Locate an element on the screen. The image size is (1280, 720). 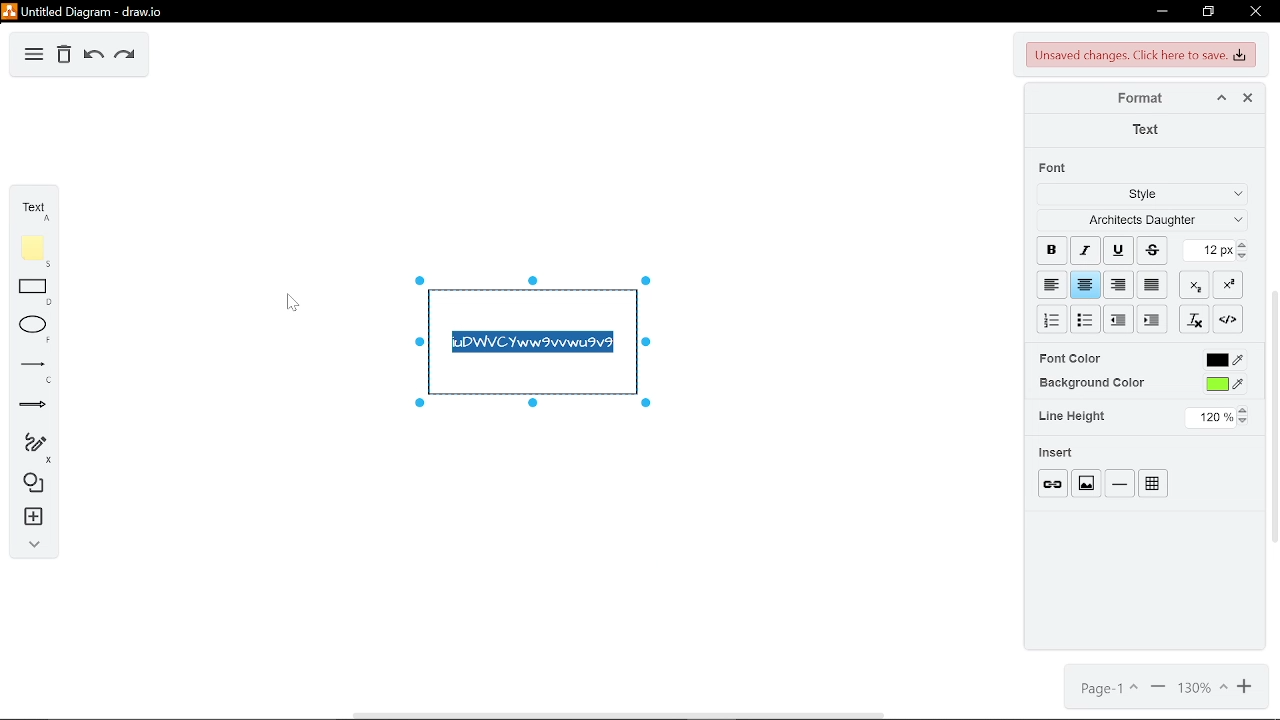
insert is located at coordinates (1057, 453).